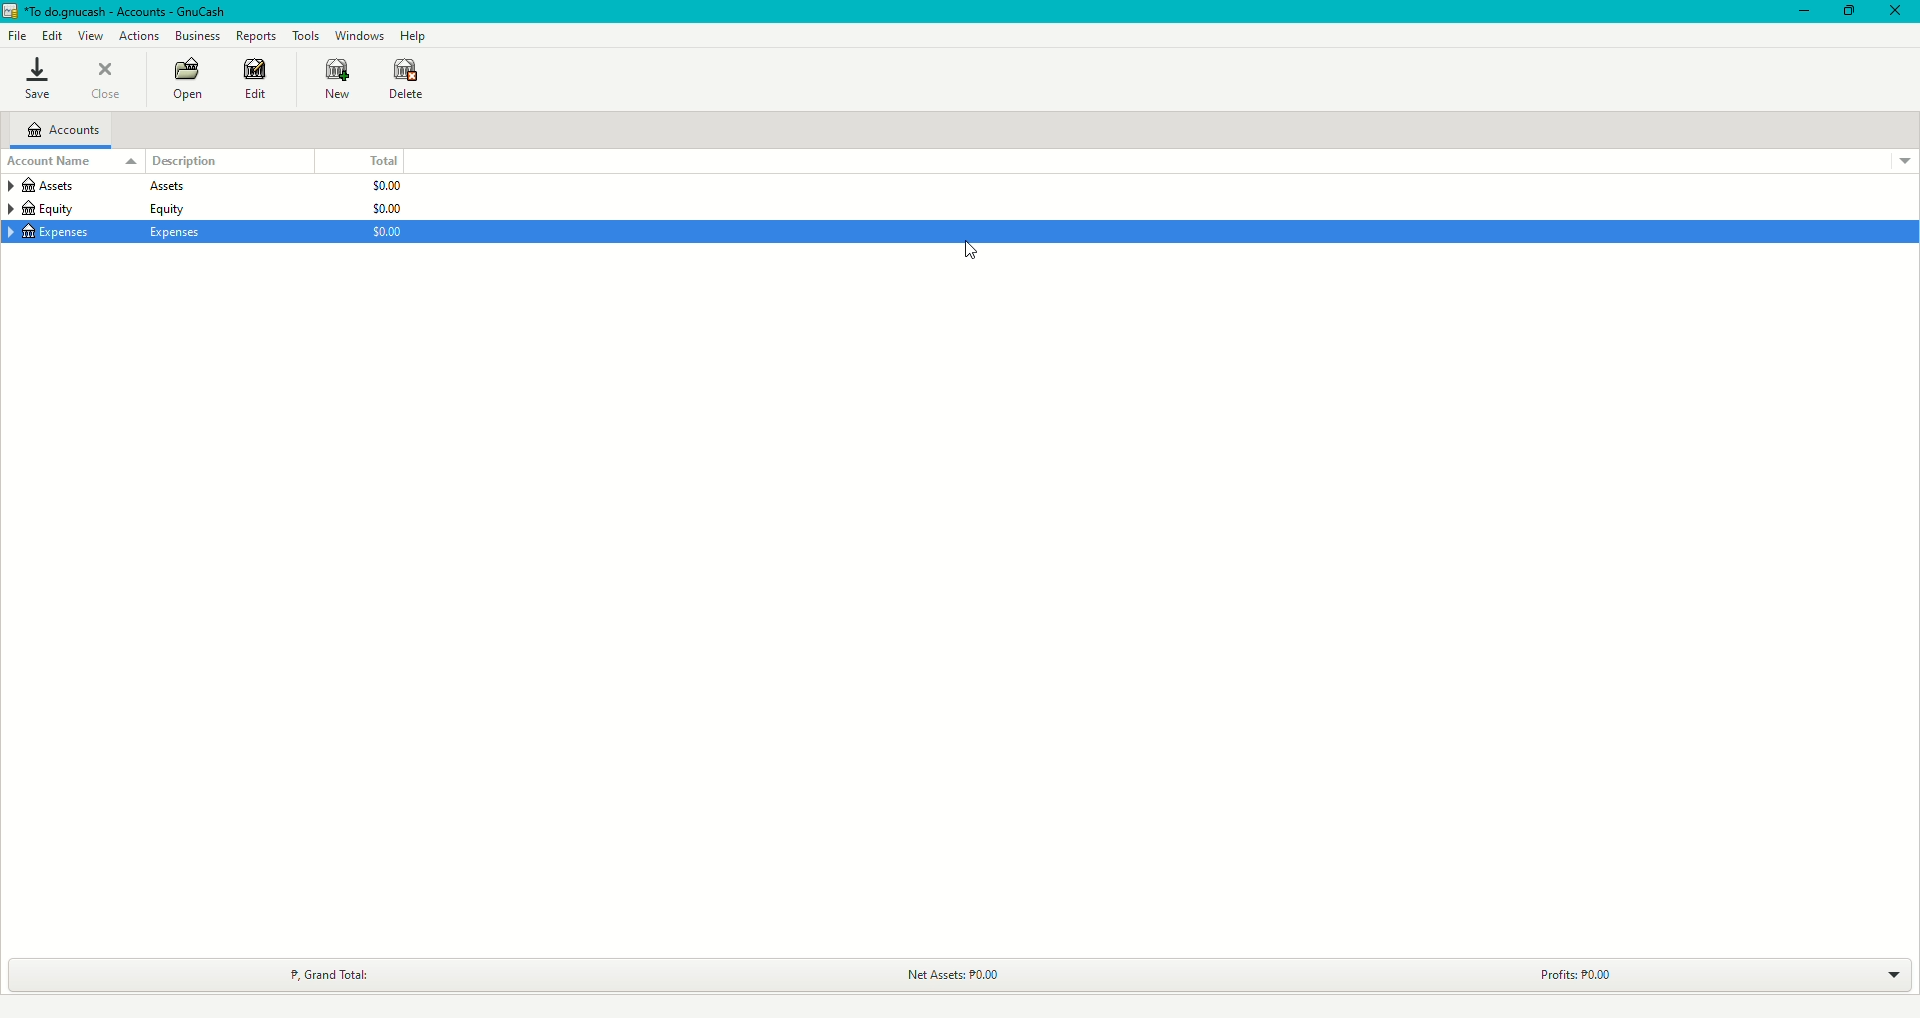 Image resolution: width=1920 pixels, height=1018 pixels. What do you see at coordinates (1889, 975) in the screenshot?
I see `Drop down` at bounding box center [1889, 975].